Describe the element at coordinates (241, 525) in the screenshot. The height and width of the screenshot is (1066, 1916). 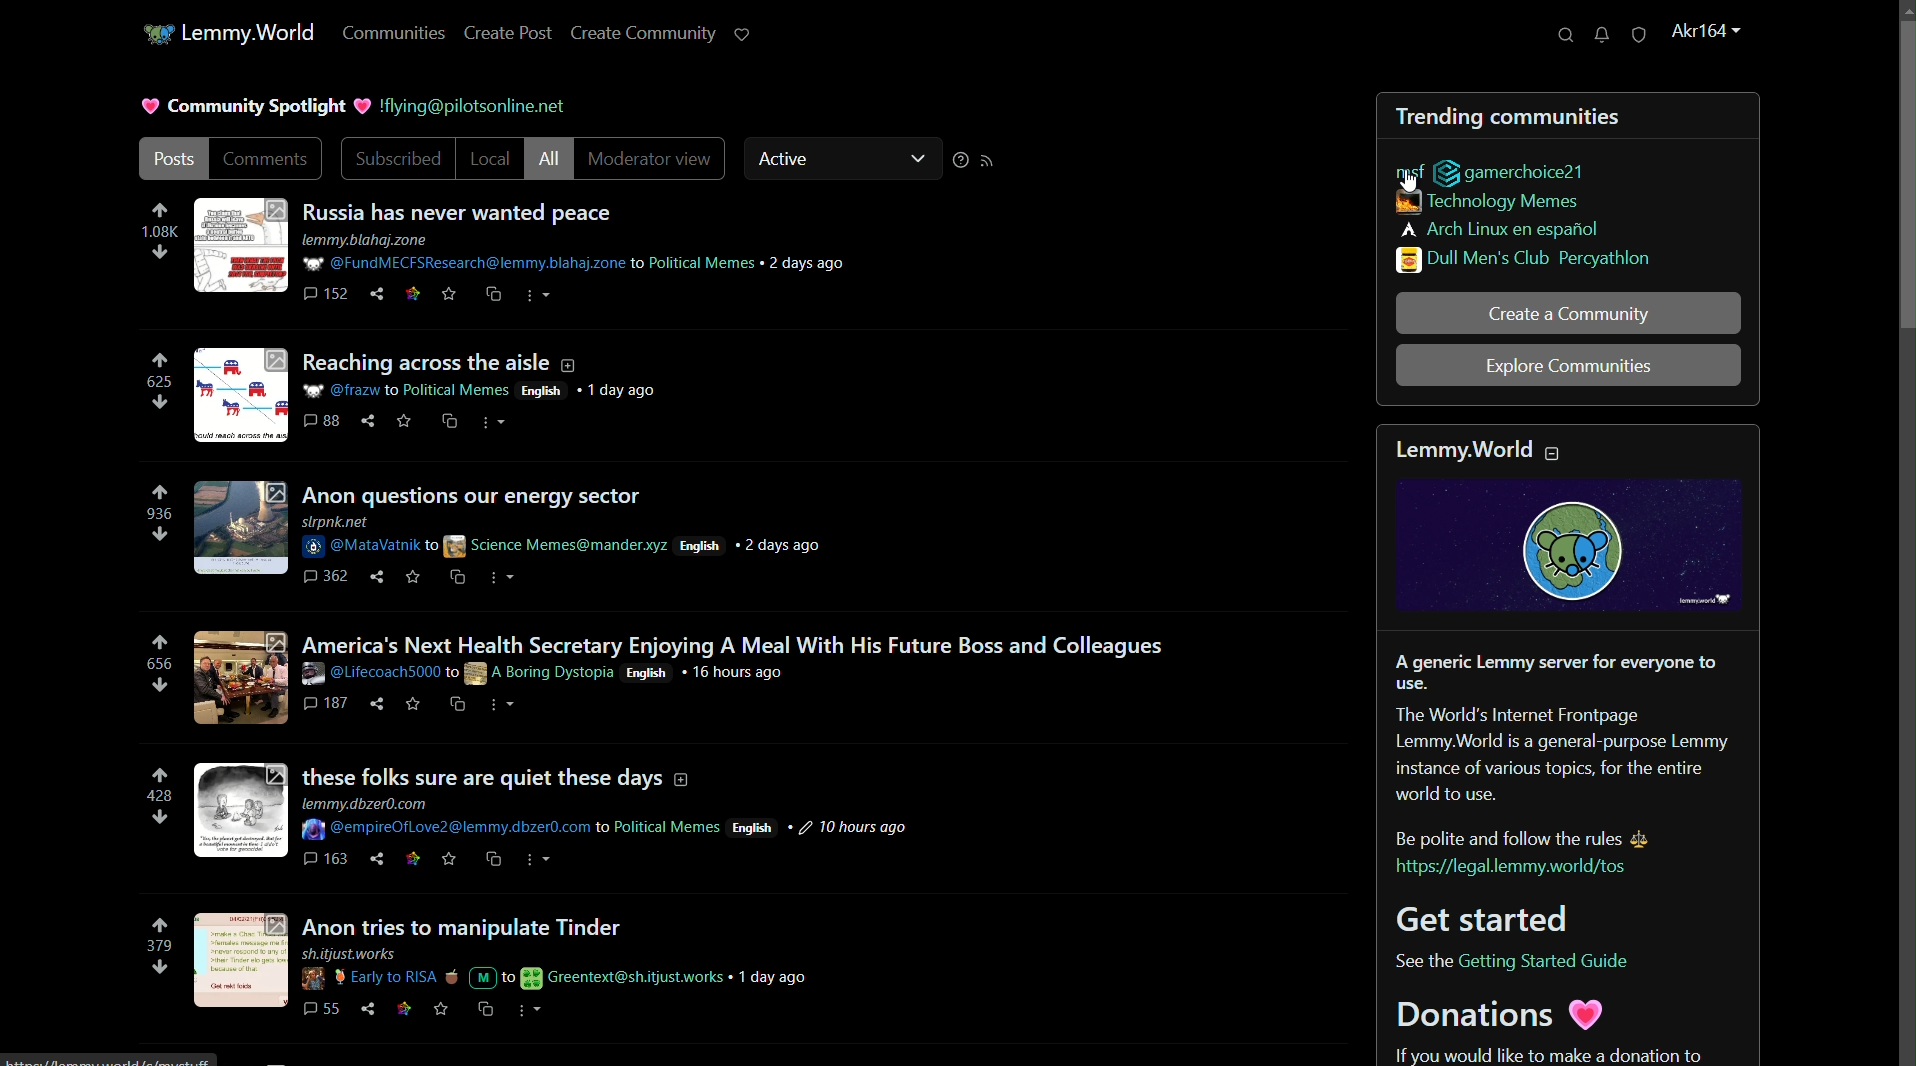
I see `image` at that location.